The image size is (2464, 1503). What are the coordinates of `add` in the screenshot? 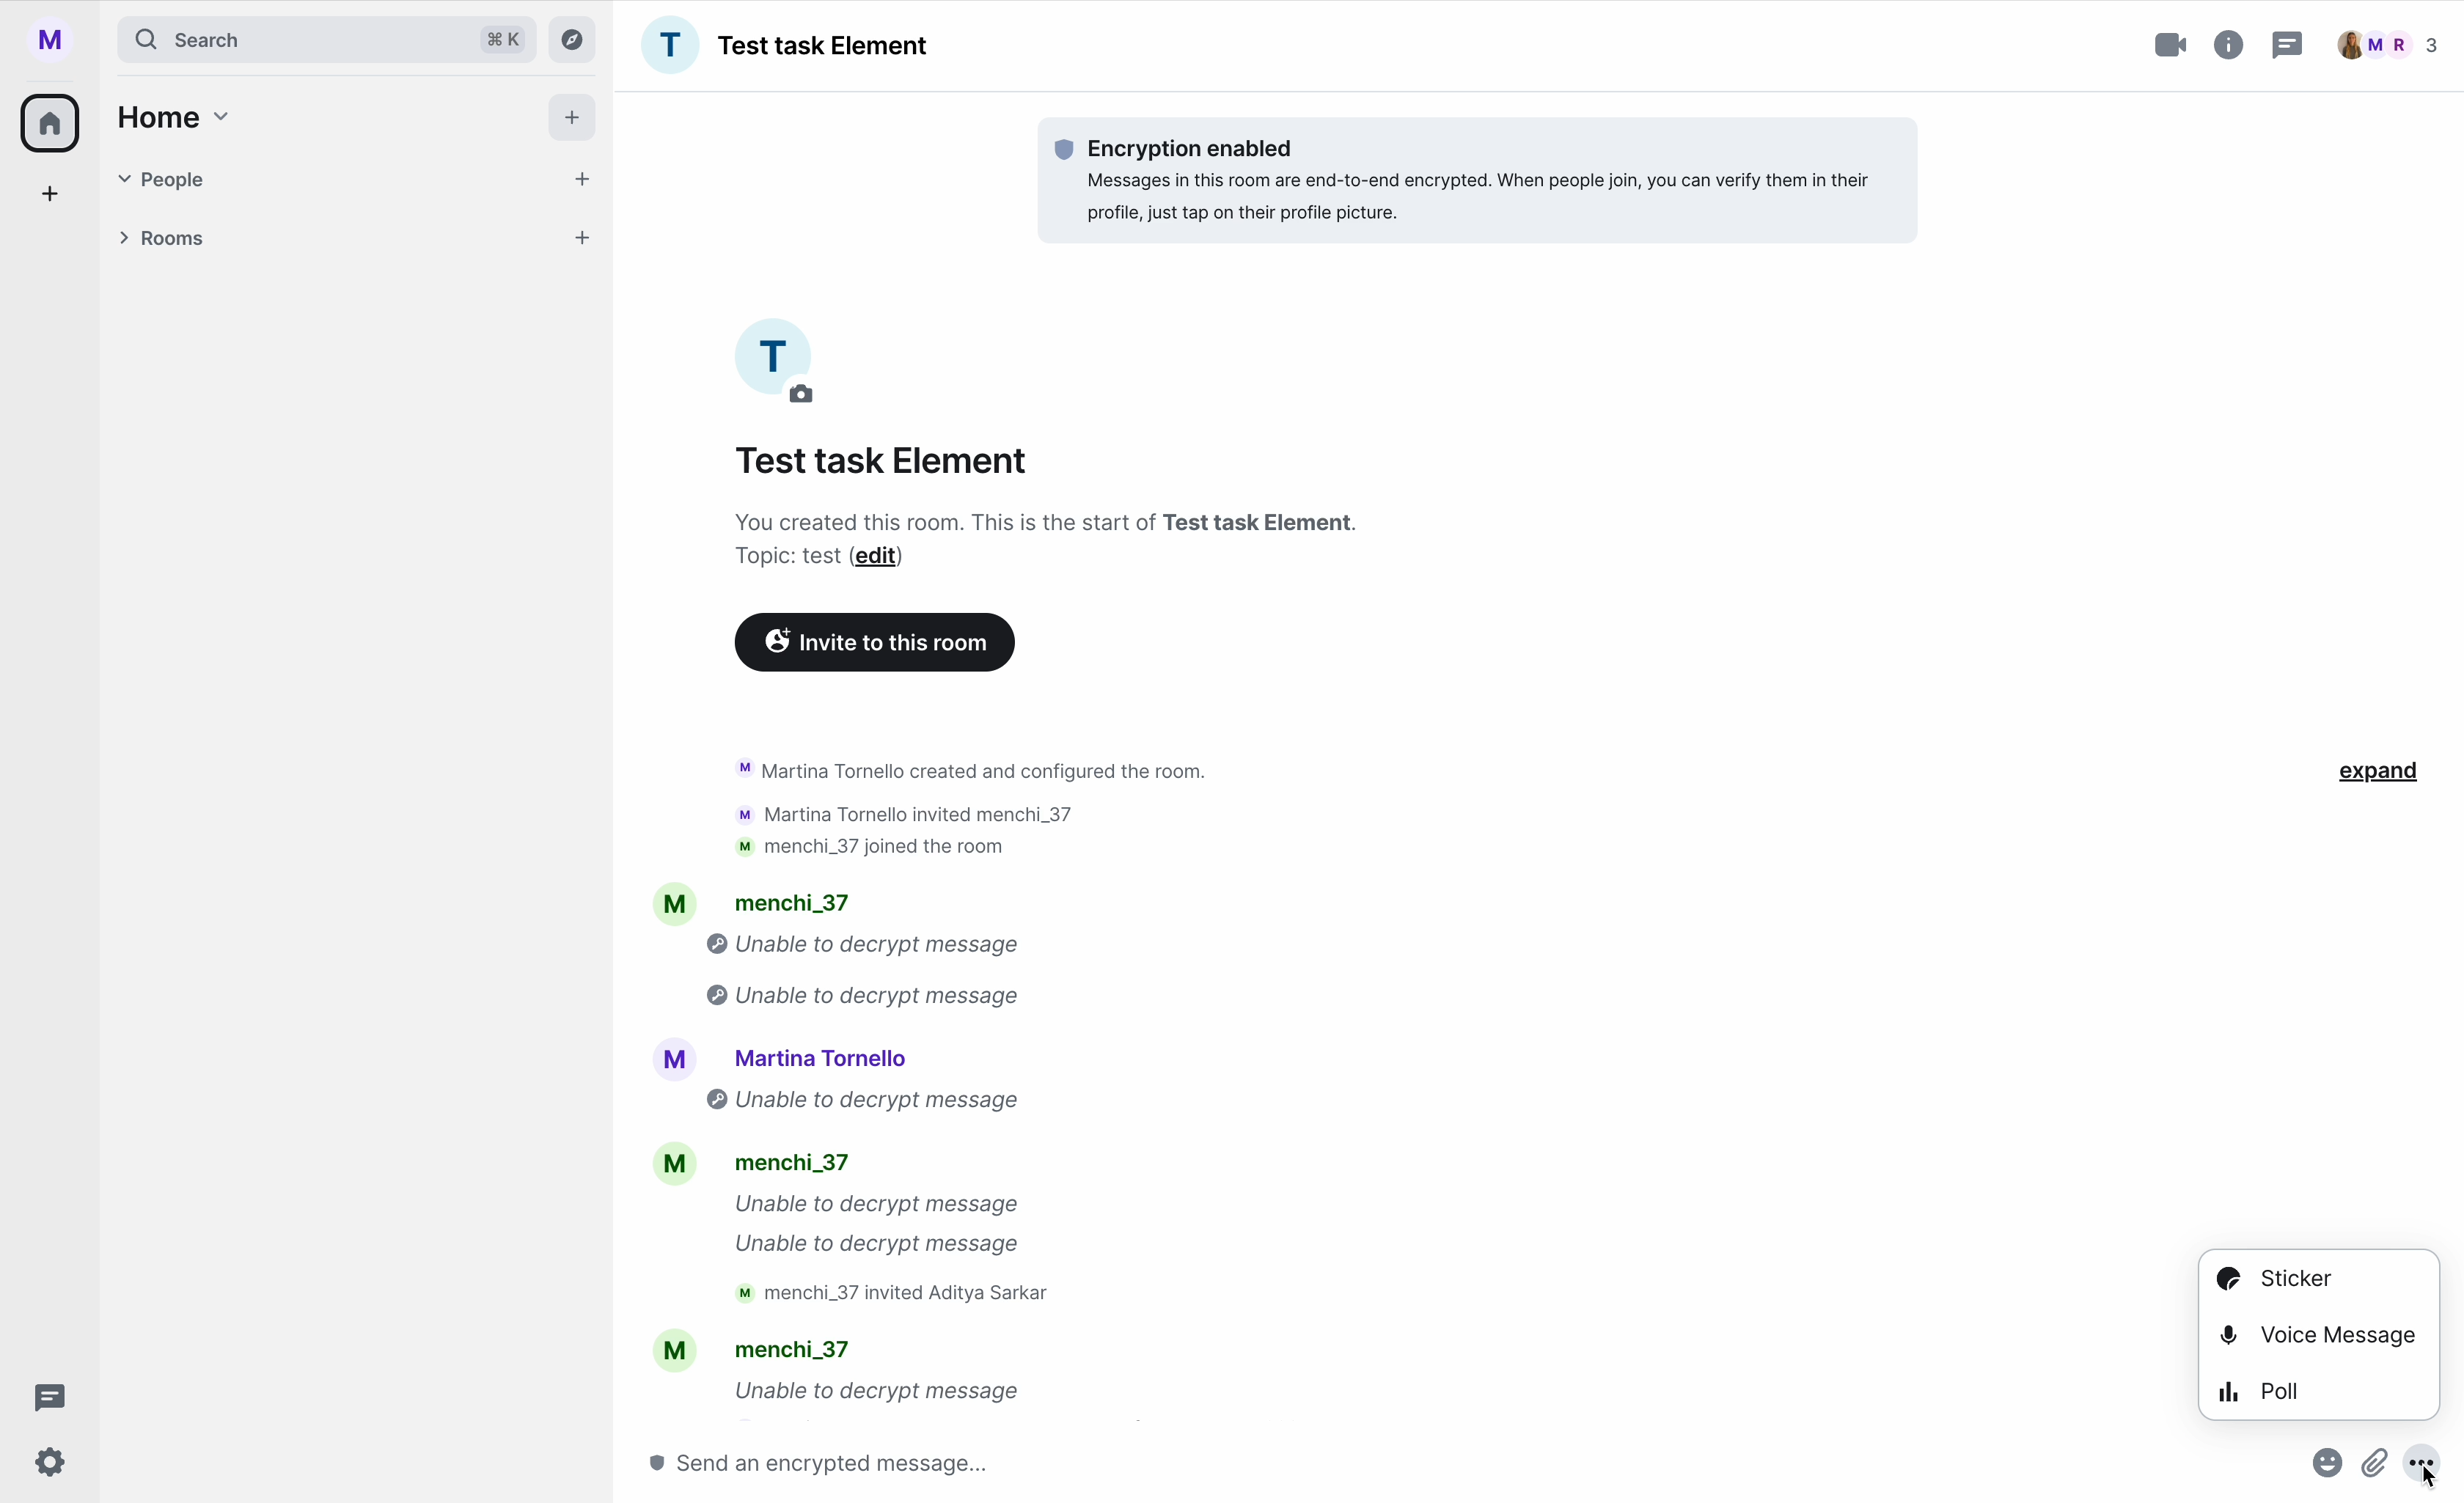 It's located at (576, 122).